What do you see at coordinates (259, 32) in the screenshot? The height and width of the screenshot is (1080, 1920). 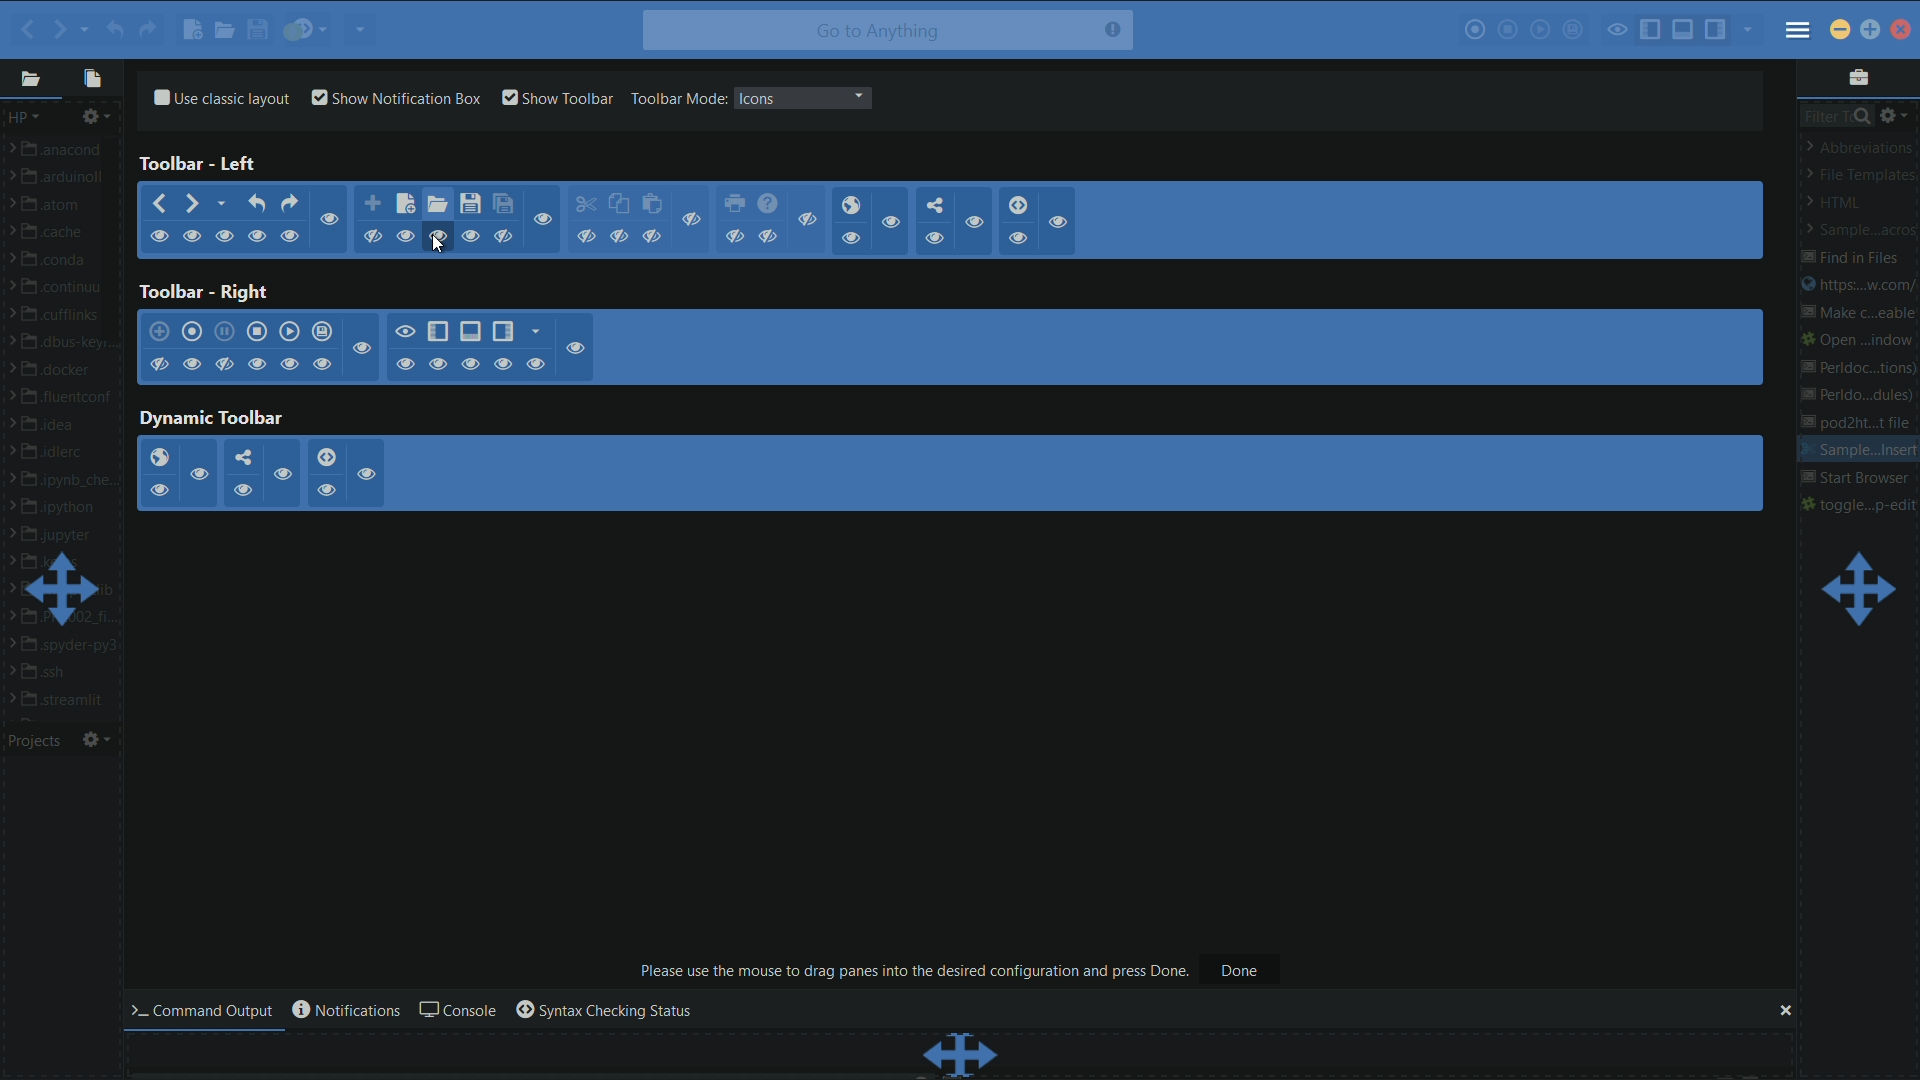 I see `save file` at bounding box center [259, 32].